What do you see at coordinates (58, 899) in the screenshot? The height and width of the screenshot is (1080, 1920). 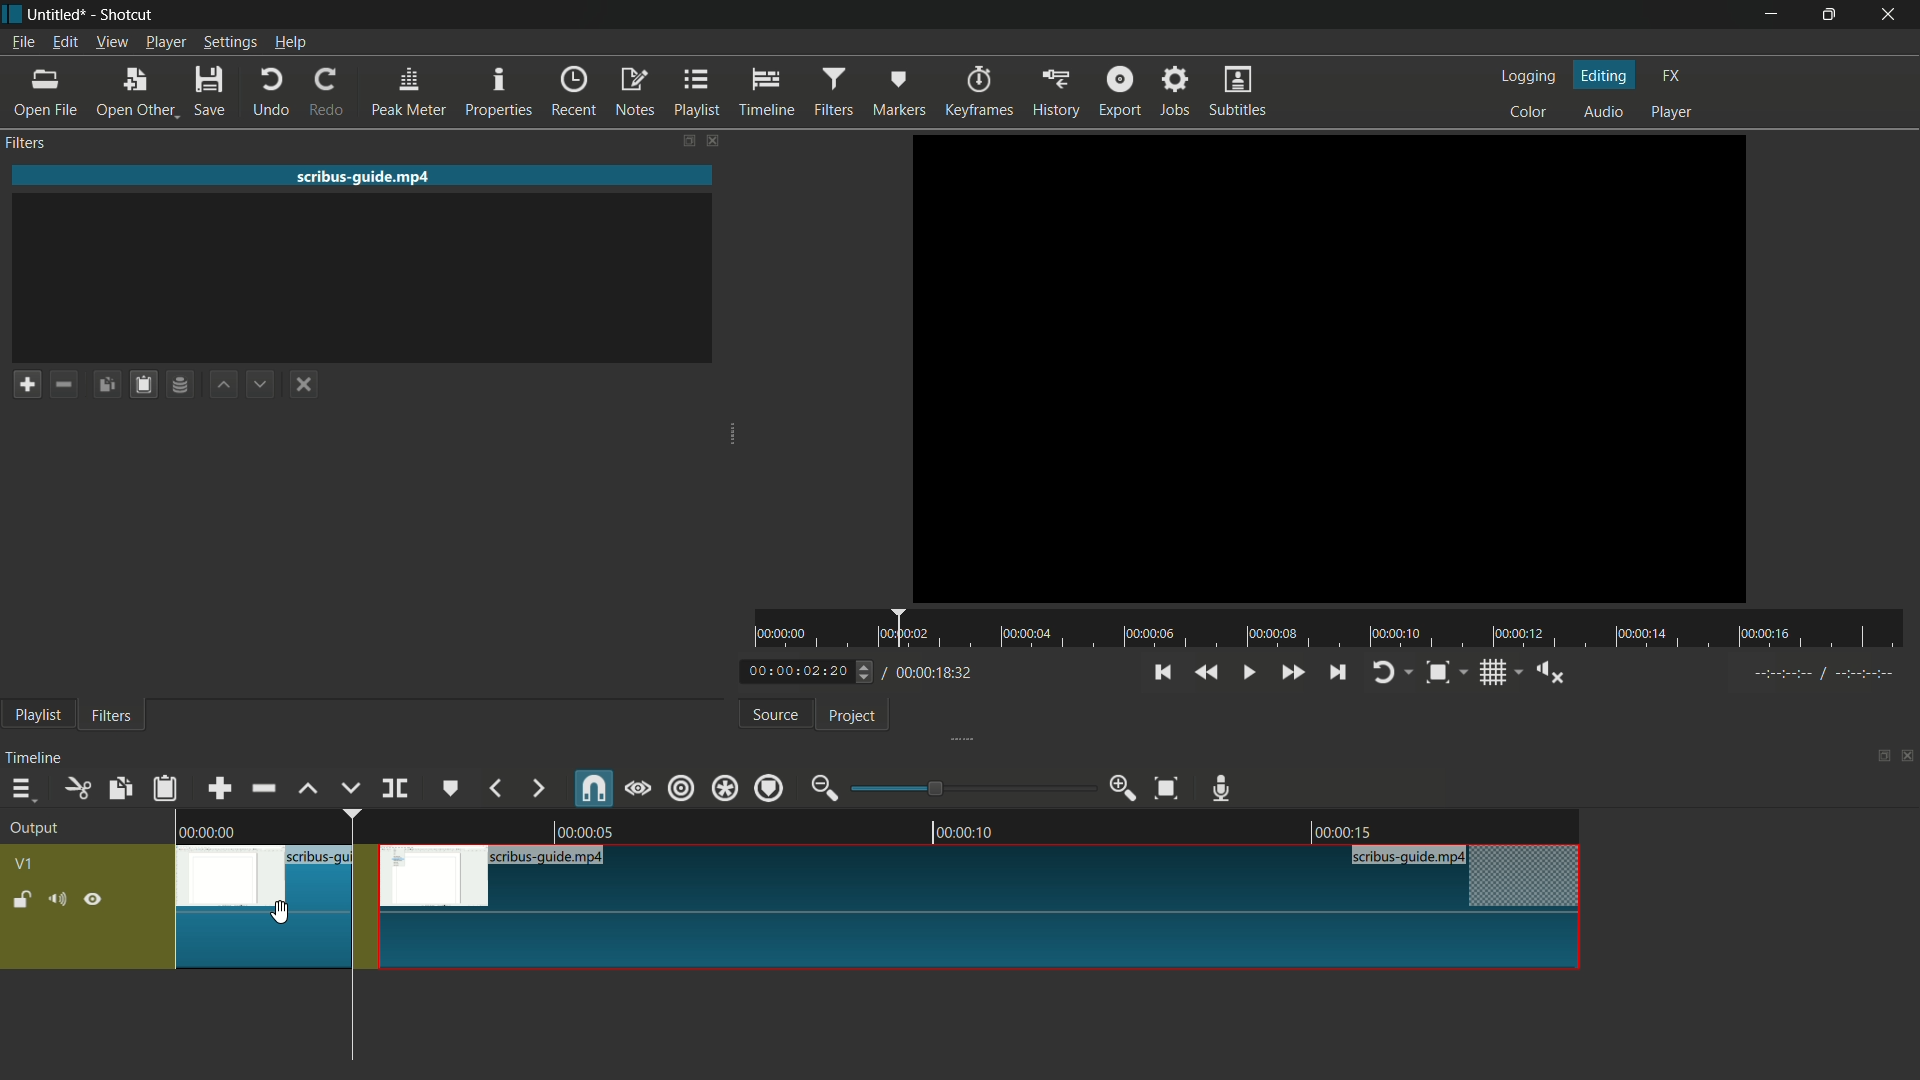 I see `mute` at bounding box center [58, 899].